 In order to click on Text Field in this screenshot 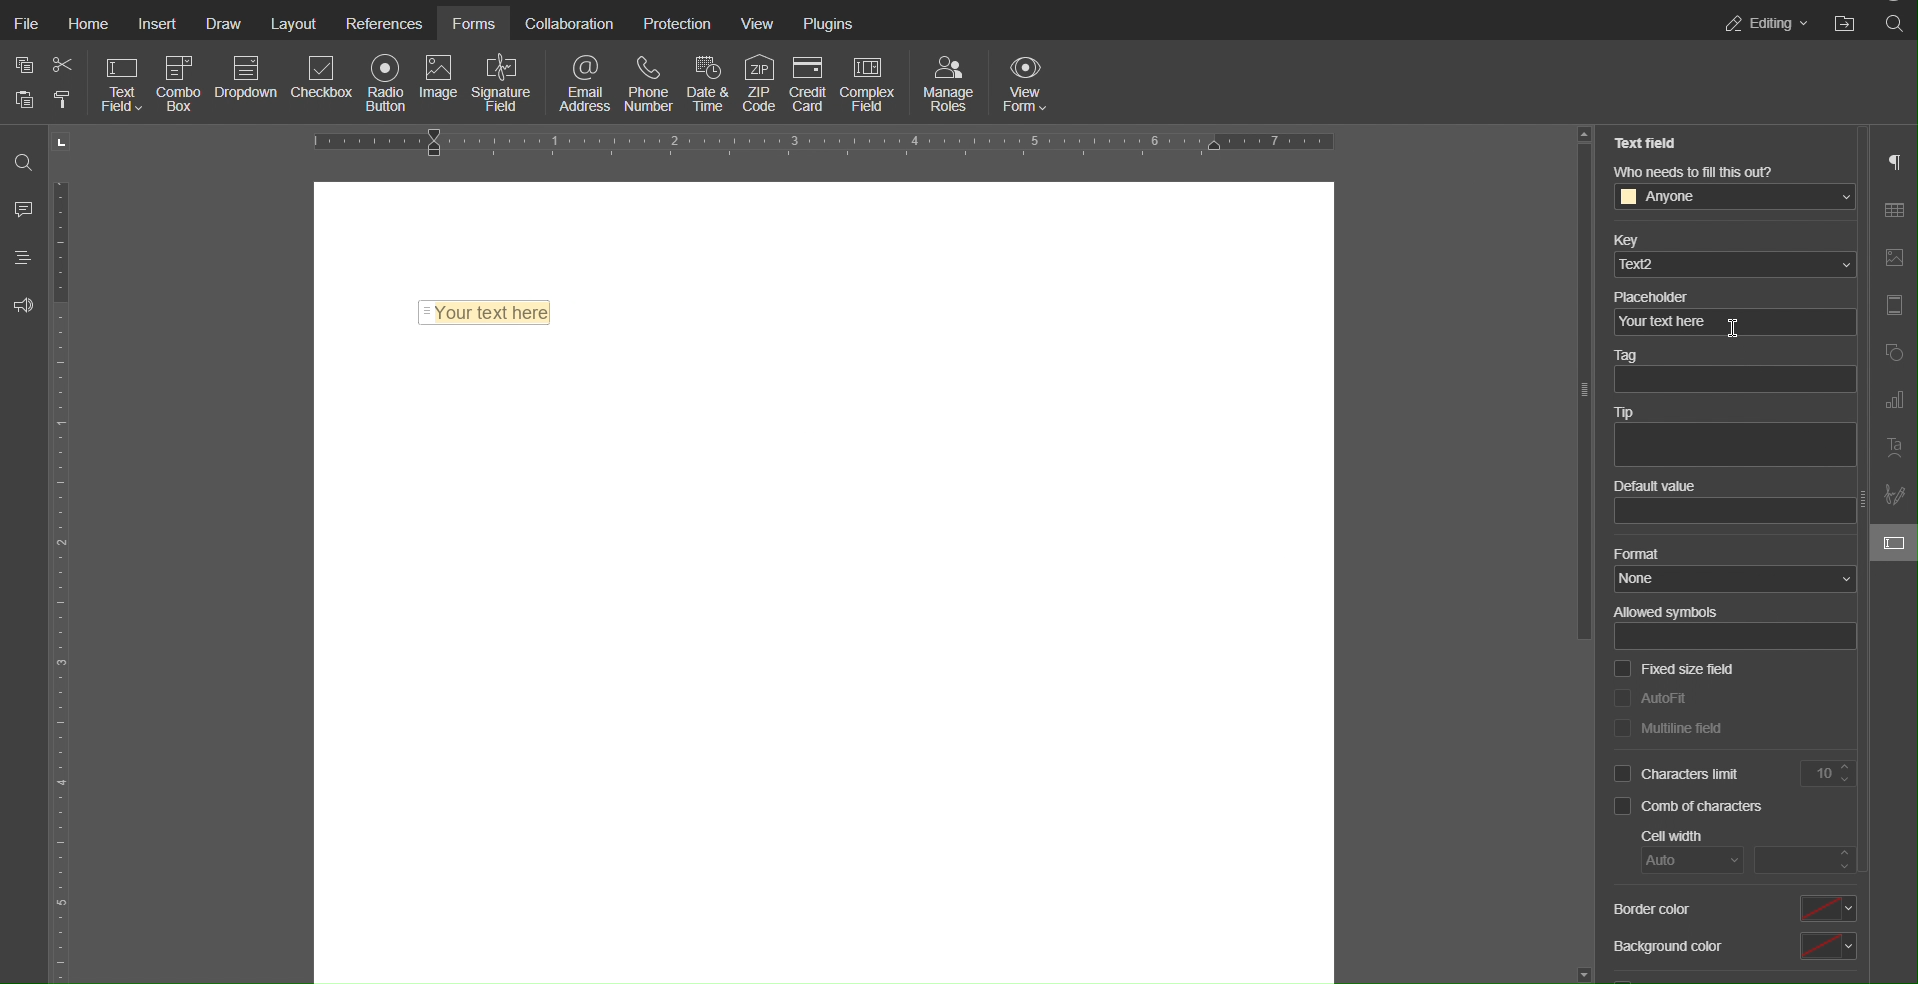, I will do `click(488, 311)`.